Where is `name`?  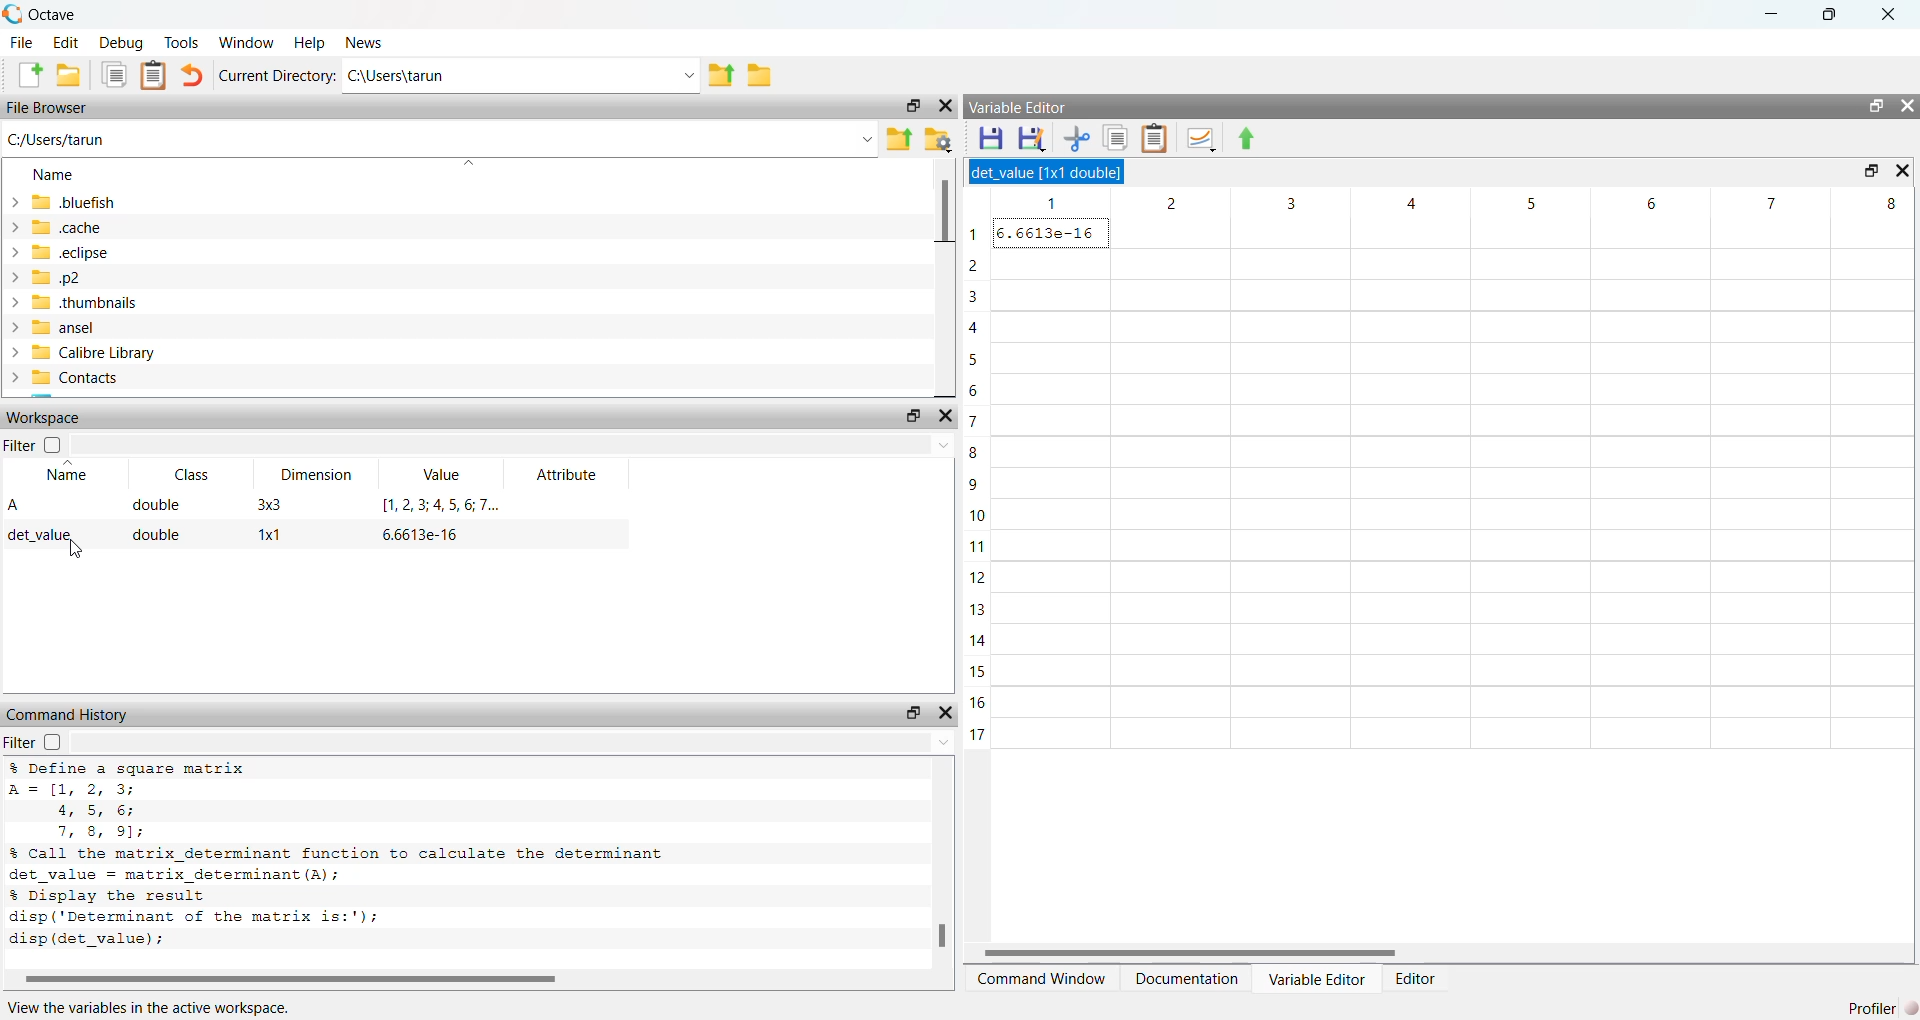 name is located at coordinates (64, 475).